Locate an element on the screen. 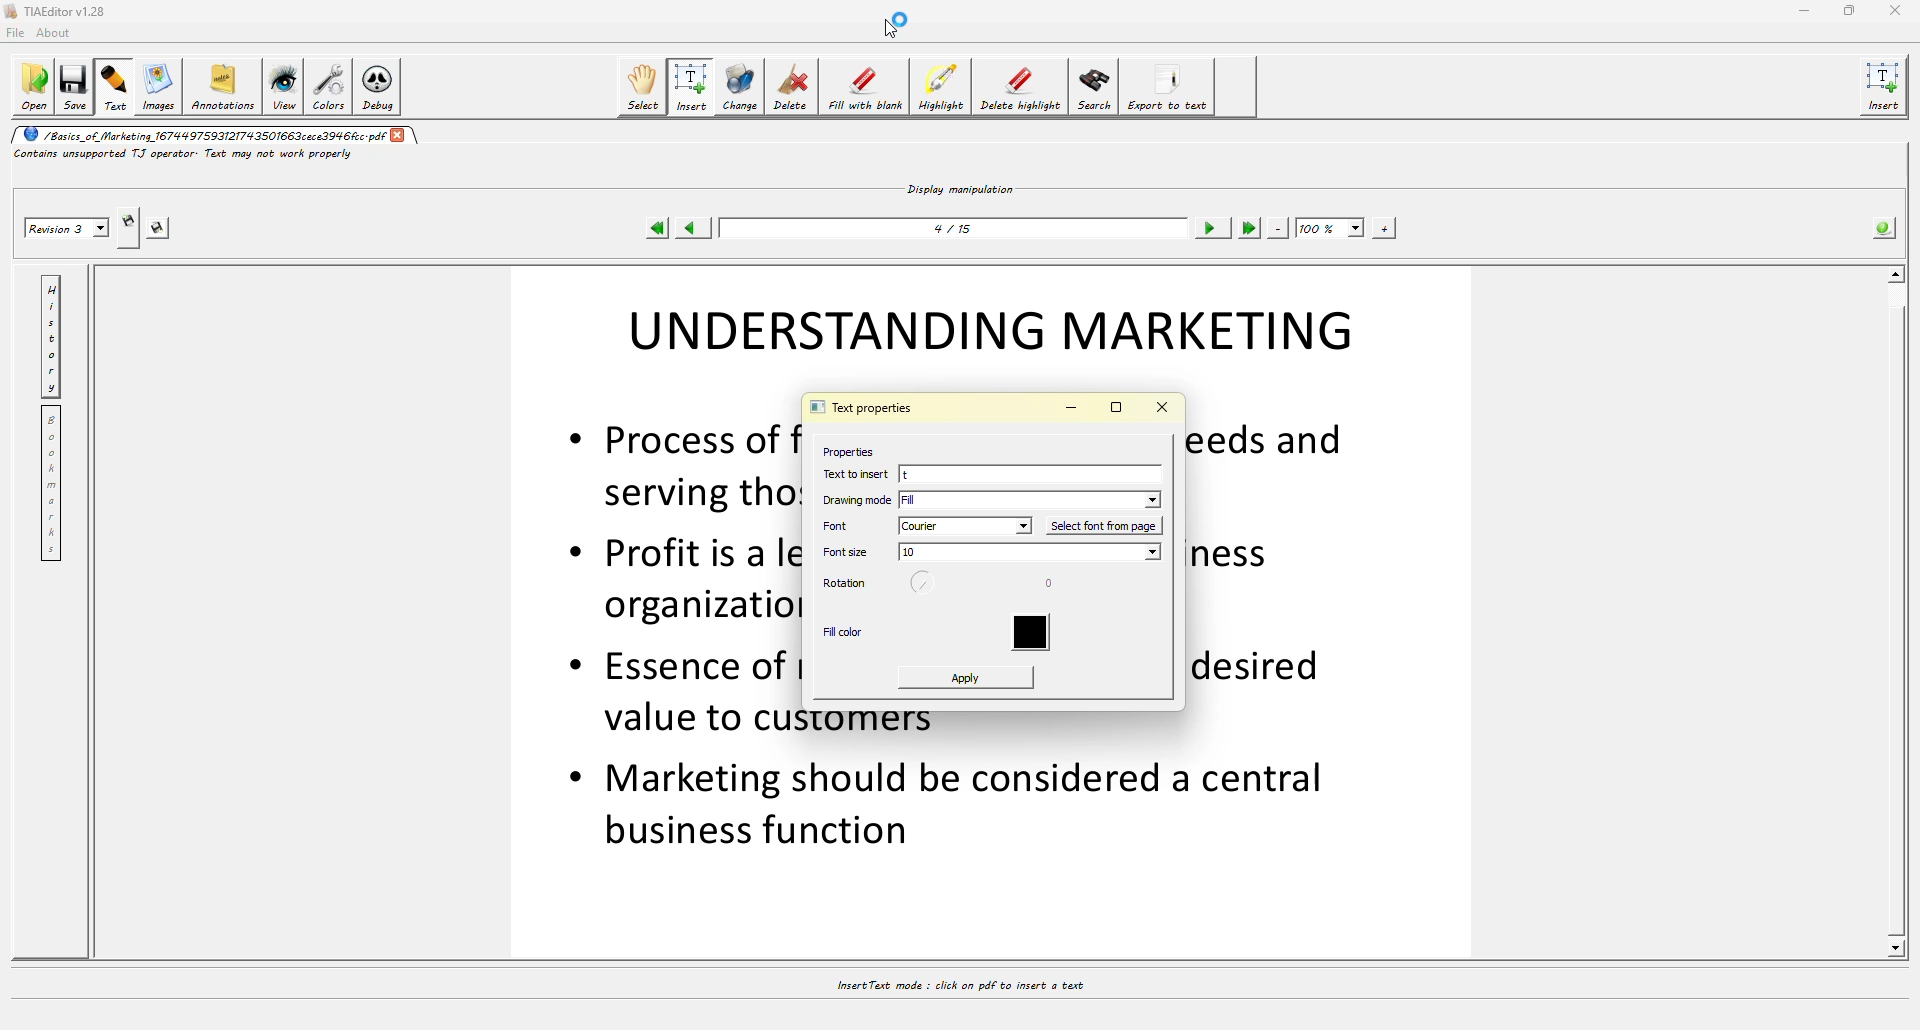 This screenshot has width=1920, height=1030. drawing mode is located at coordinates (858, 500).